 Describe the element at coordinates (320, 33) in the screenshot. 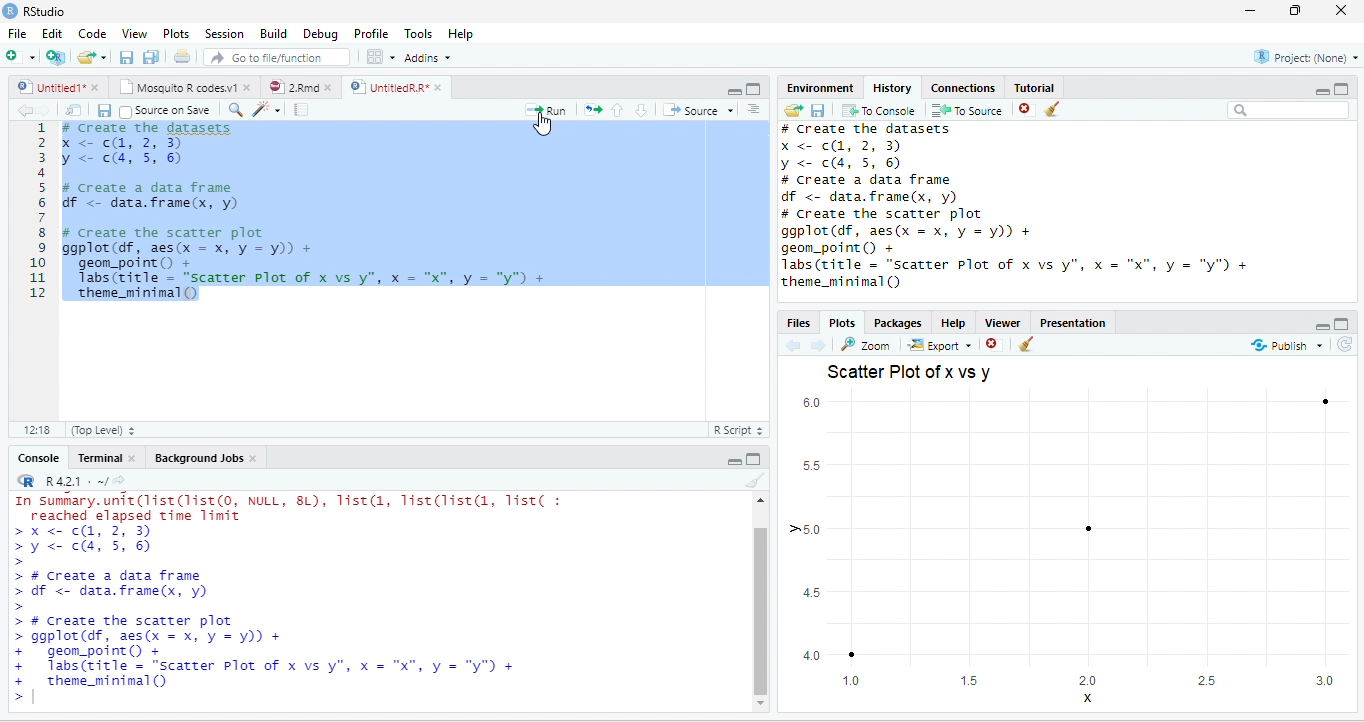

I see `Debug` at that location.